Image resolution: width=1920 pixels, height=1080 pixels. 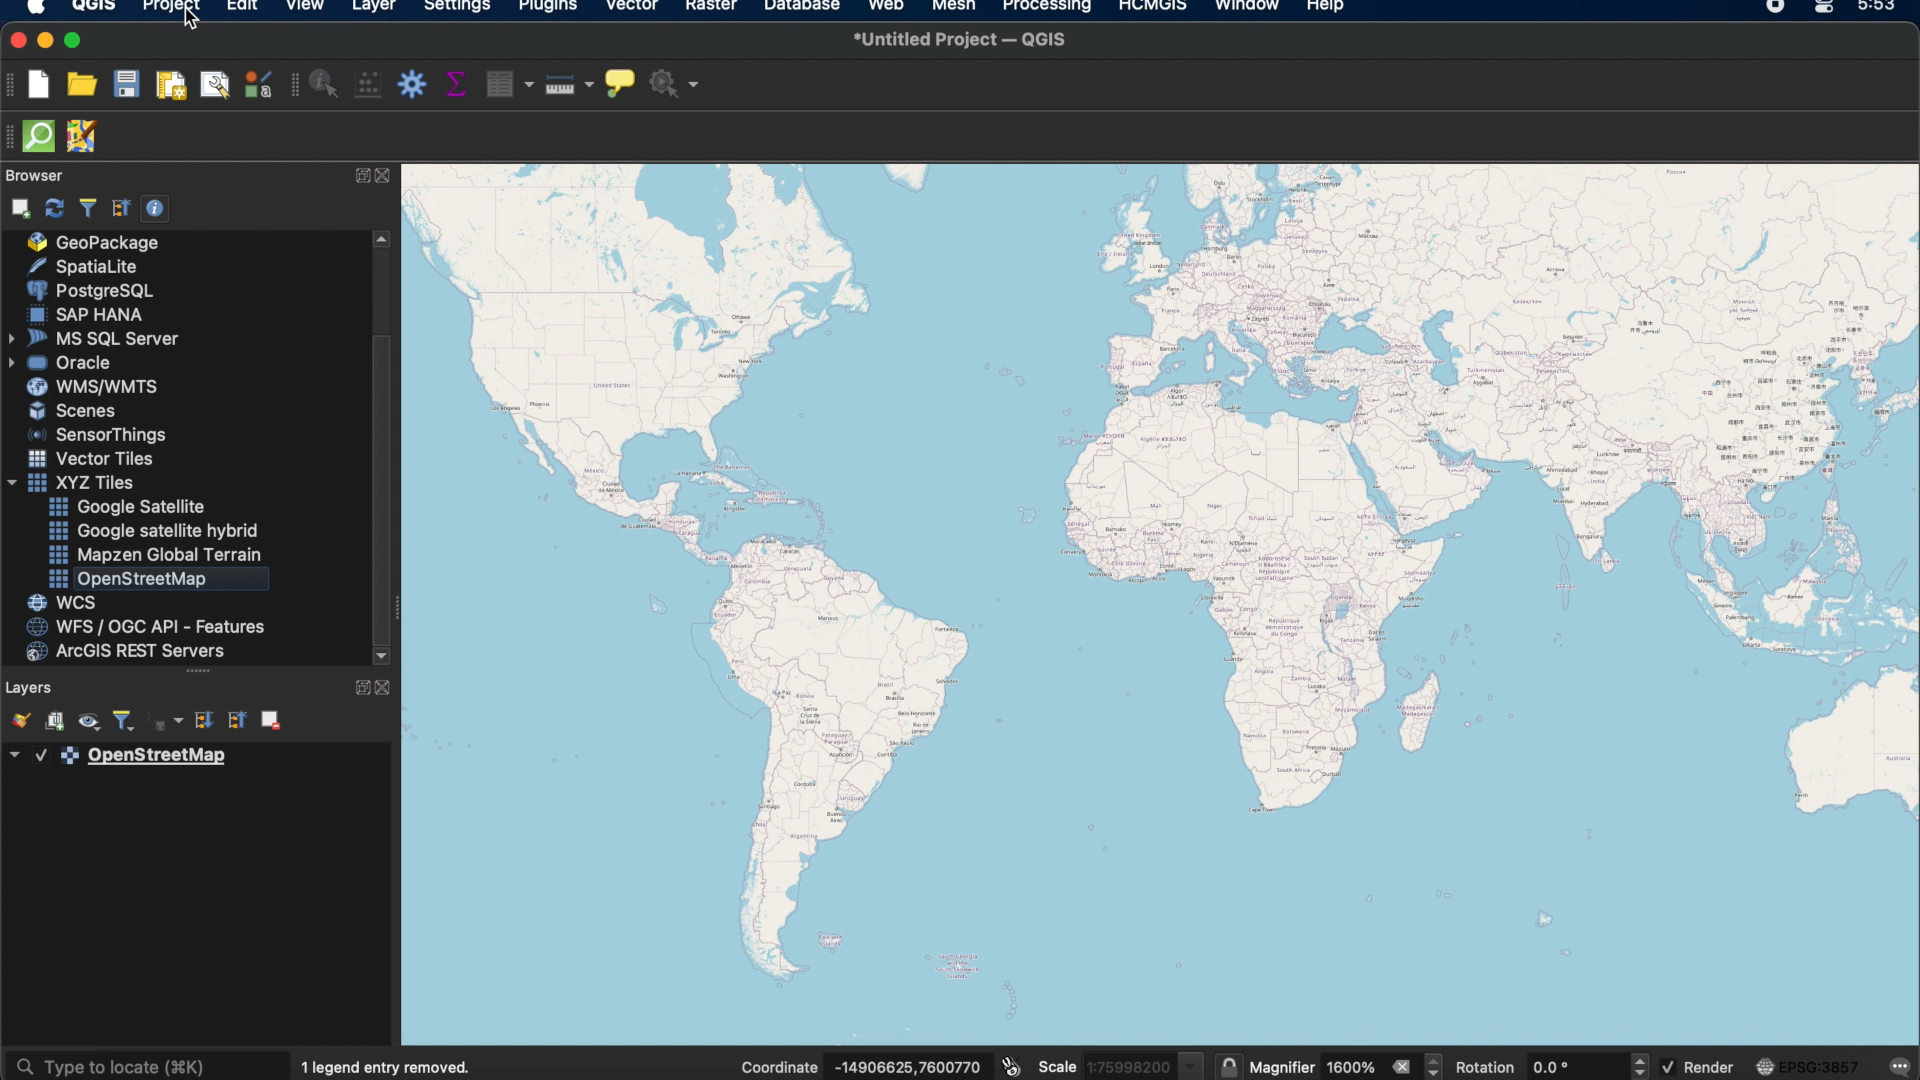 What do you see at coordinates (148, 1062) in the screenshot?
I see `type to locate` at bounding box center [148, 1062].